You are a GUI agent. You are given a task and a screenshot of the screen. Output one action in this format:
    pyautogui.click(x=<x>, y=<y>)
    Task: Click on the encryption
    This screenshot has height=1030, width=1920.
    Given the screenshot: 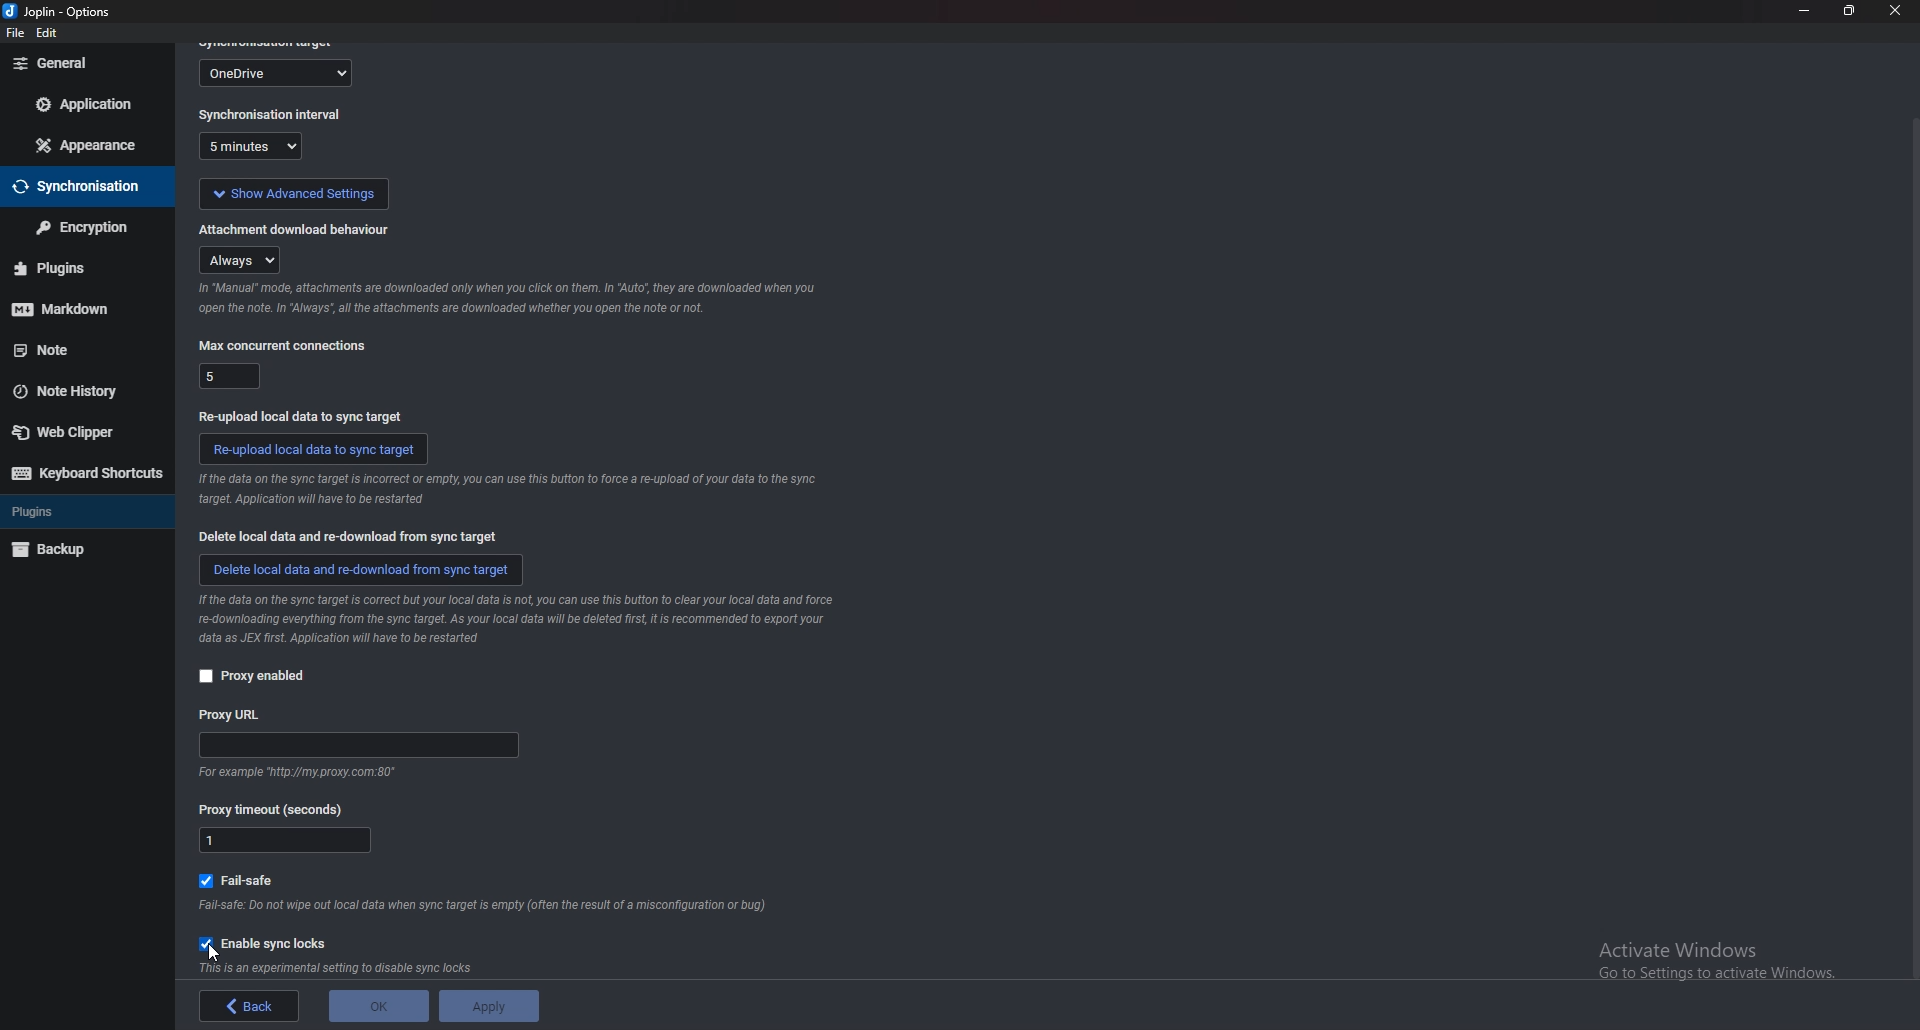 What is the action you would take?
    pyautogui.click(x=80, y=228)
    